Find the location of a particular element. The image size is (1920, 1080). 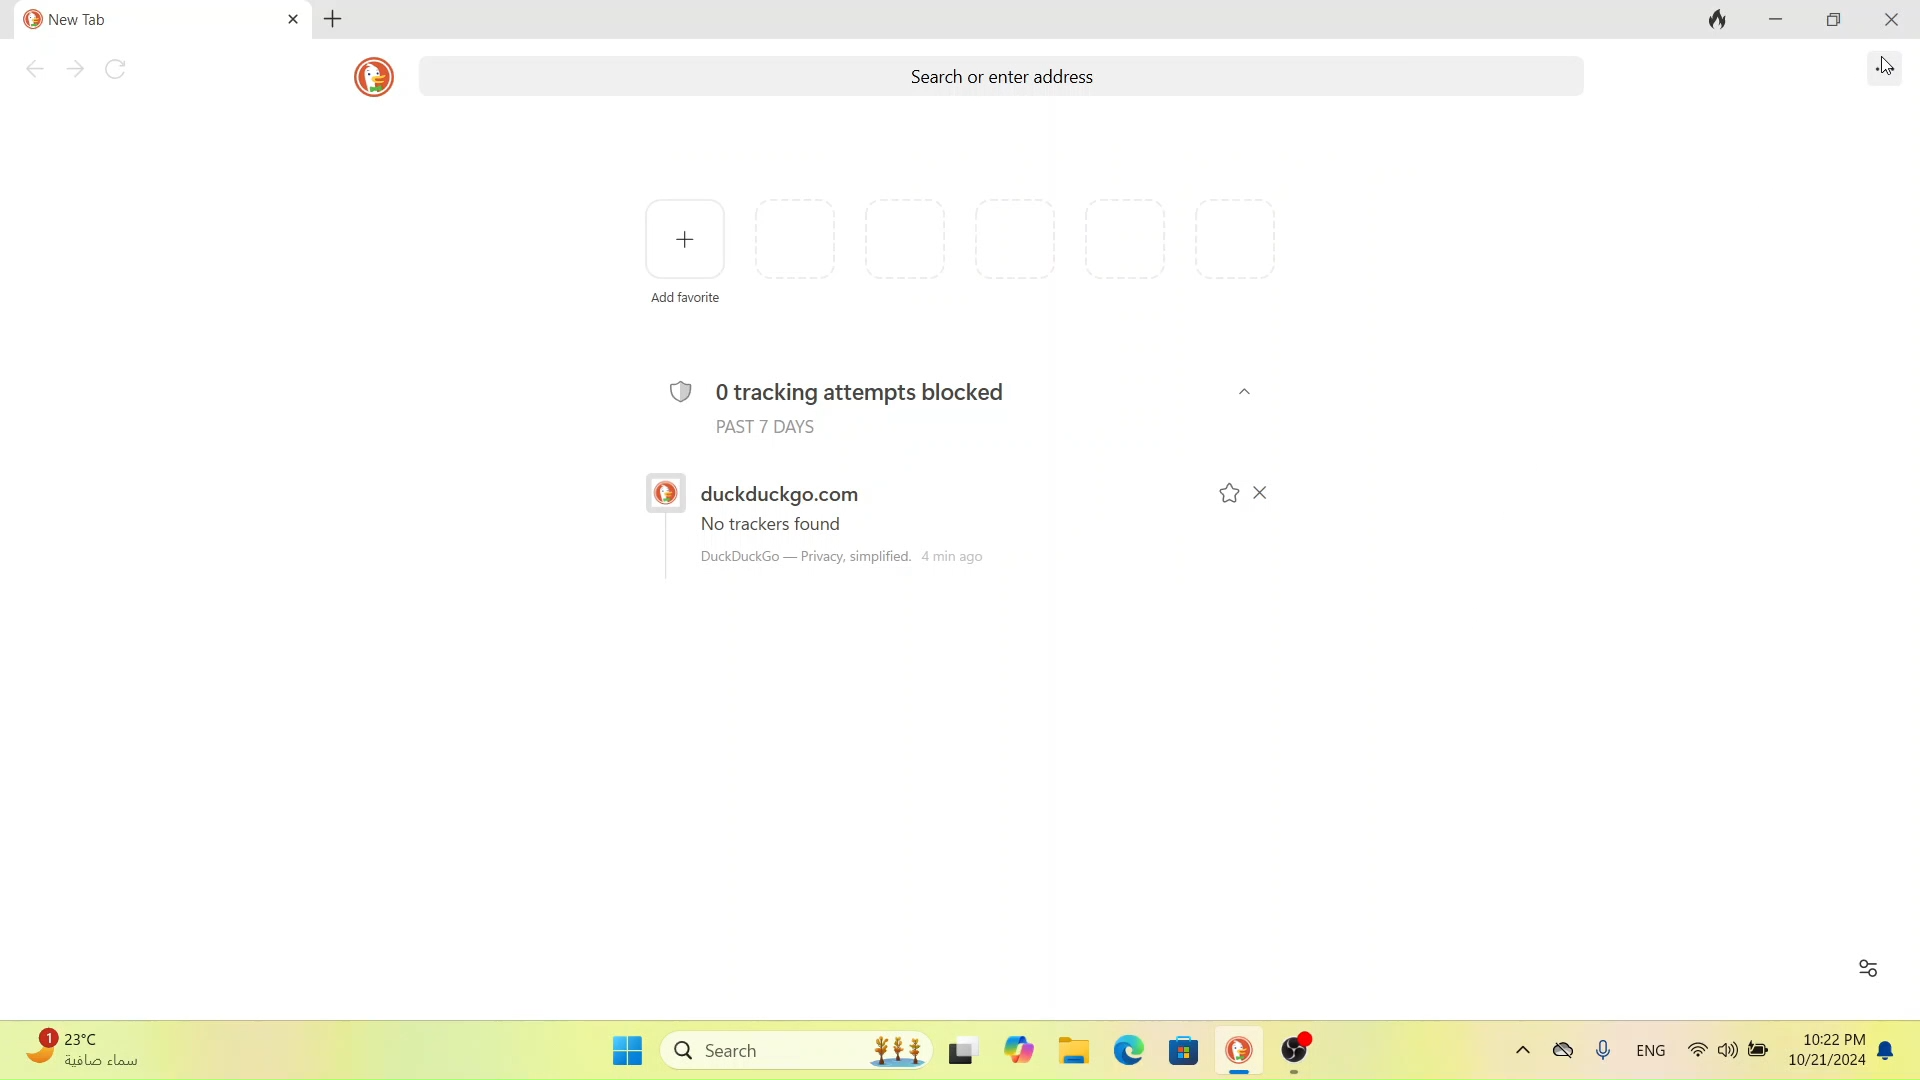

time and date is located at coordinates (1825, 1054).